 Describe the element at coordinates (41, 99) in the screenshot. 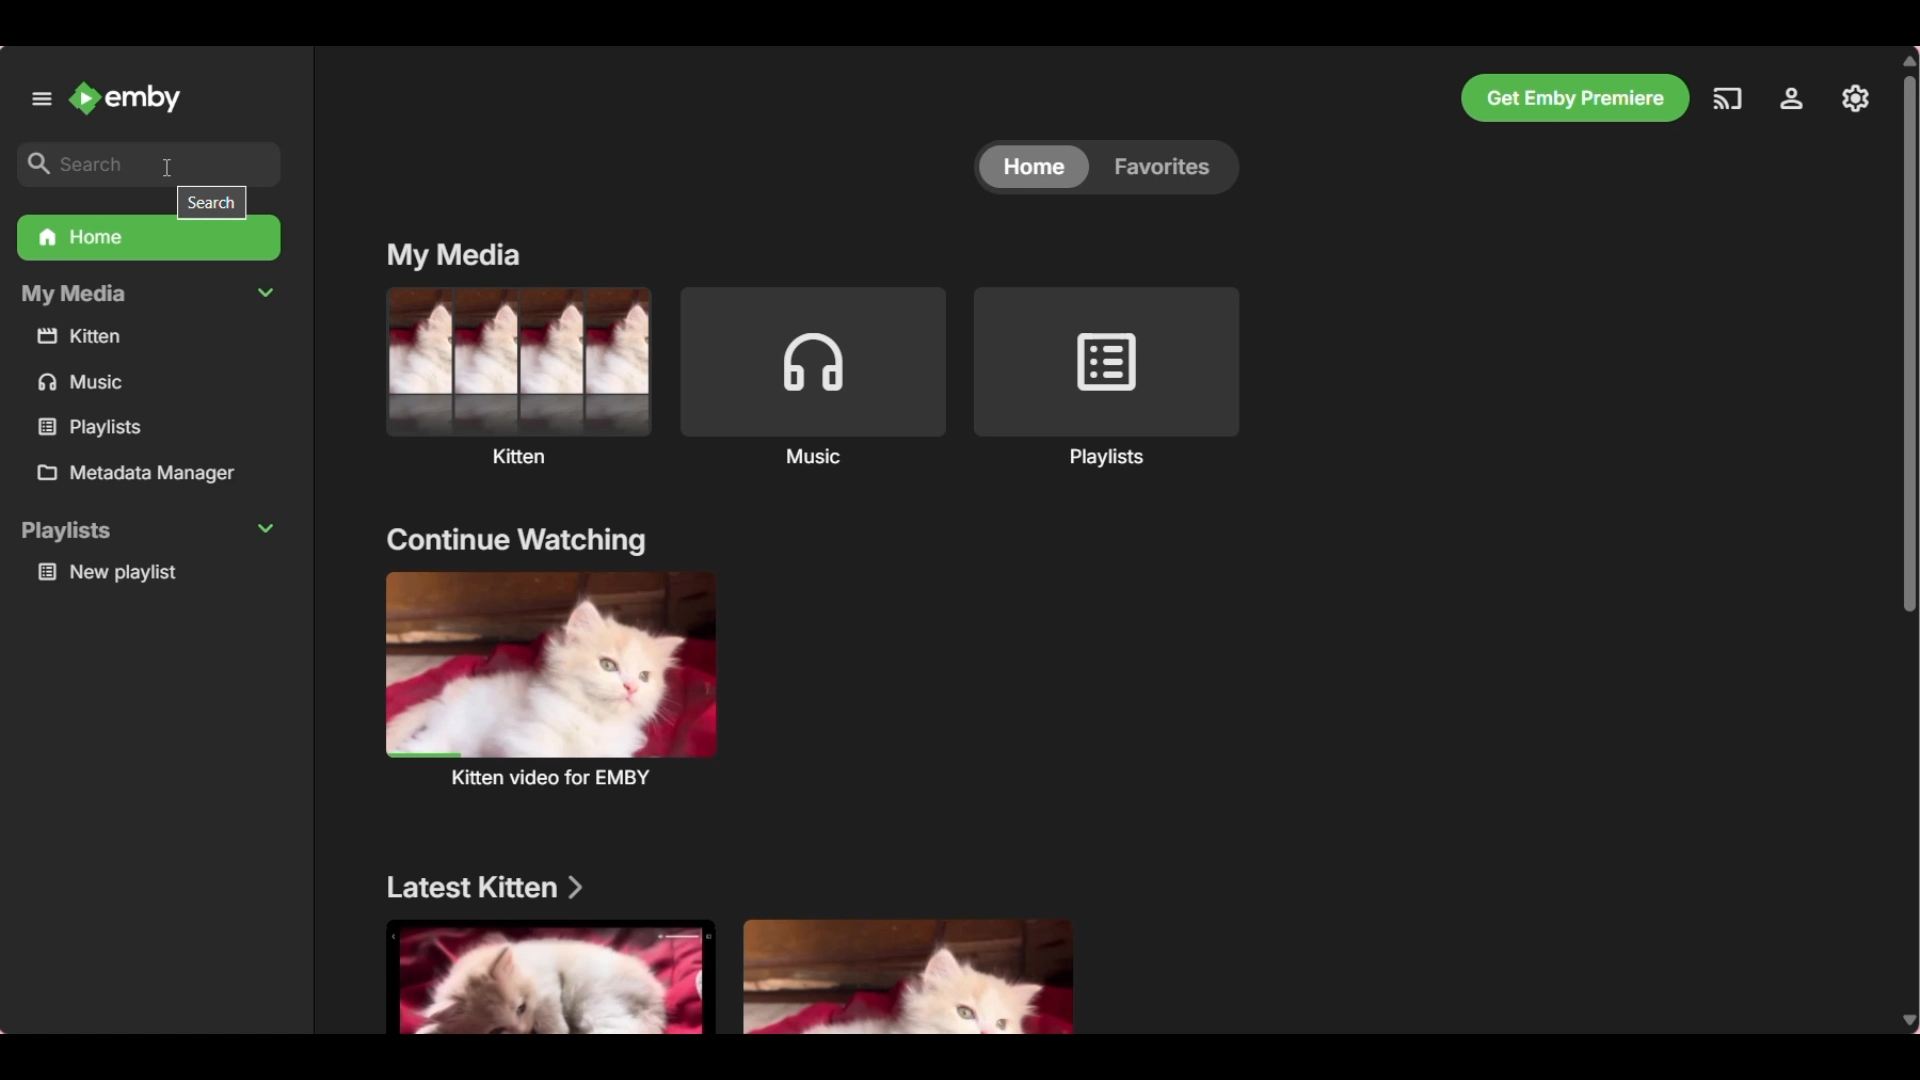

I see `Unpin left panel` at that location.